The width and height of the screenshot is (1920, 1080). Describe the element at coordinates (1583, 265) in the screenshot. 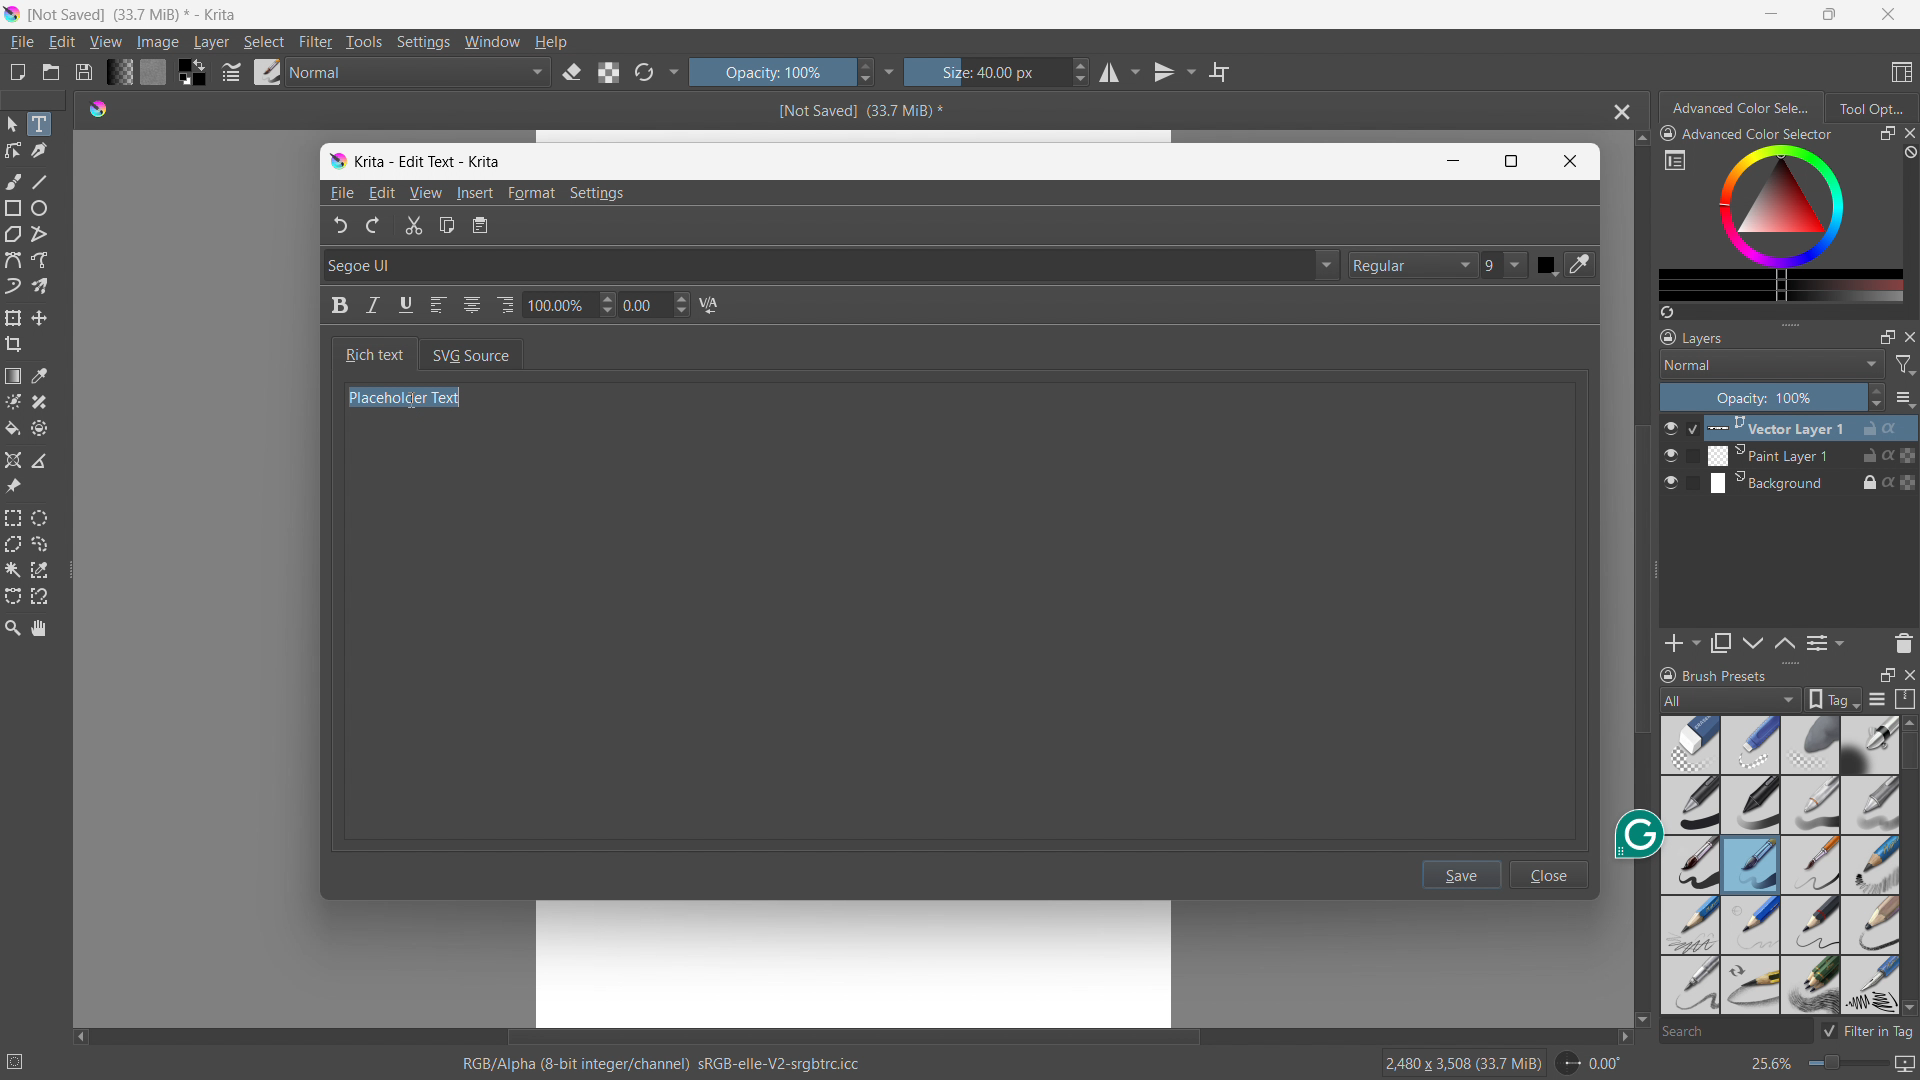

I see `color pick` at that location.